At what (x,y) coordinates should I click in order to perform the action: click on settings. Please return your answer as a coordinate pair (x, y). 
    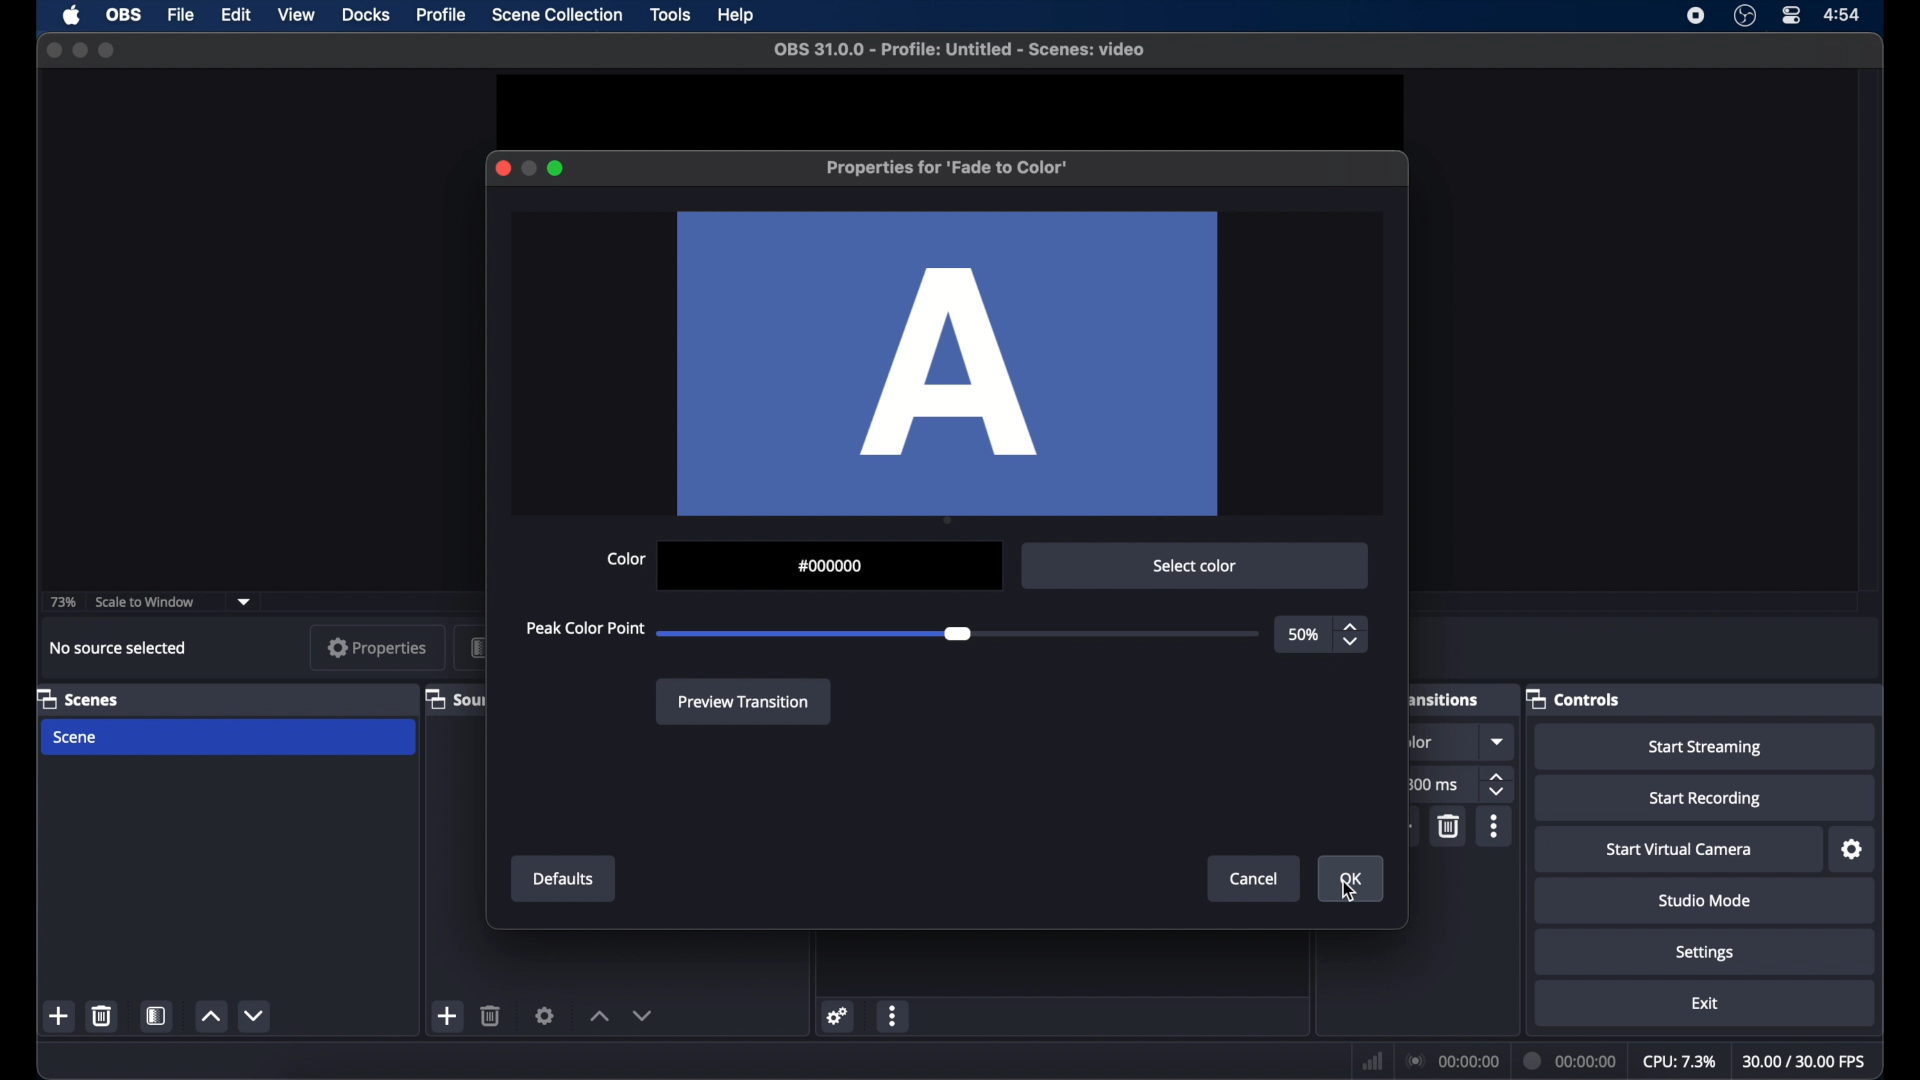
    Looking at the image, I should click on (836, 1015).